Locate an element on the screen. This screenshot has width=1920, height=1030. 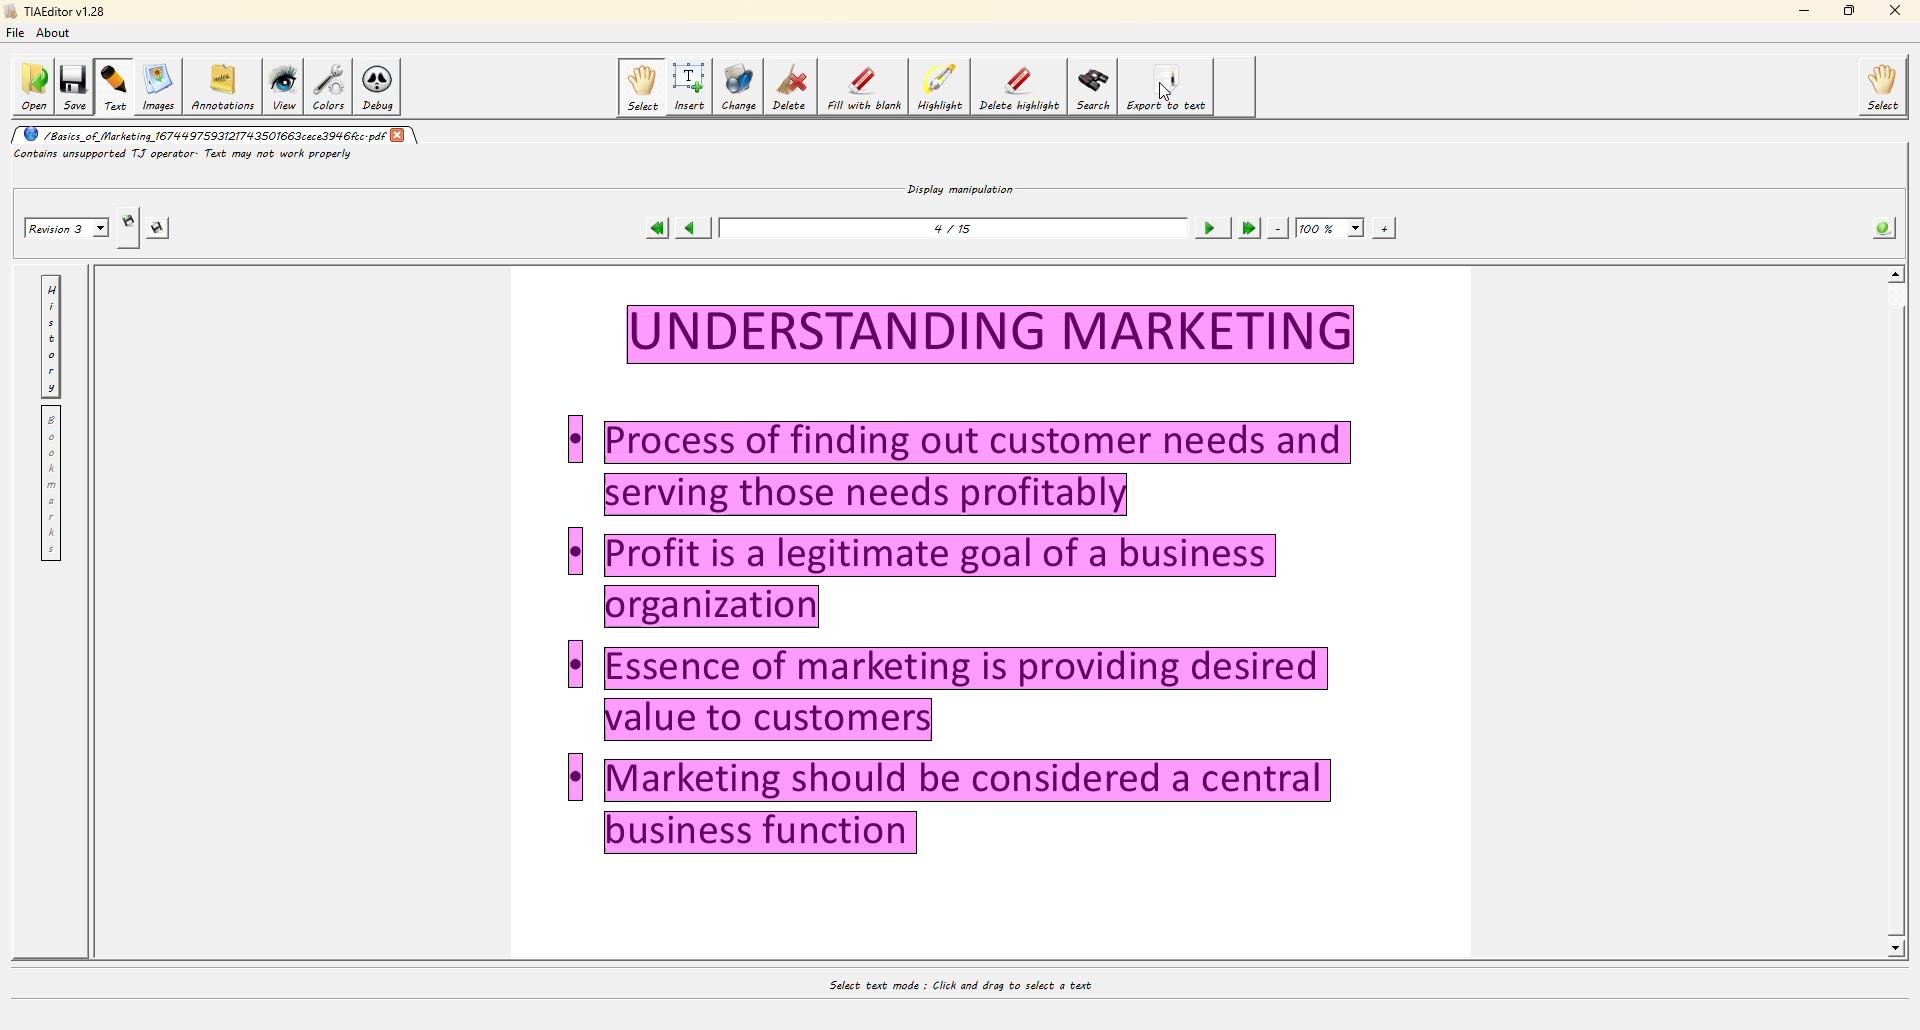
page number is located at coordinates (957, 228).